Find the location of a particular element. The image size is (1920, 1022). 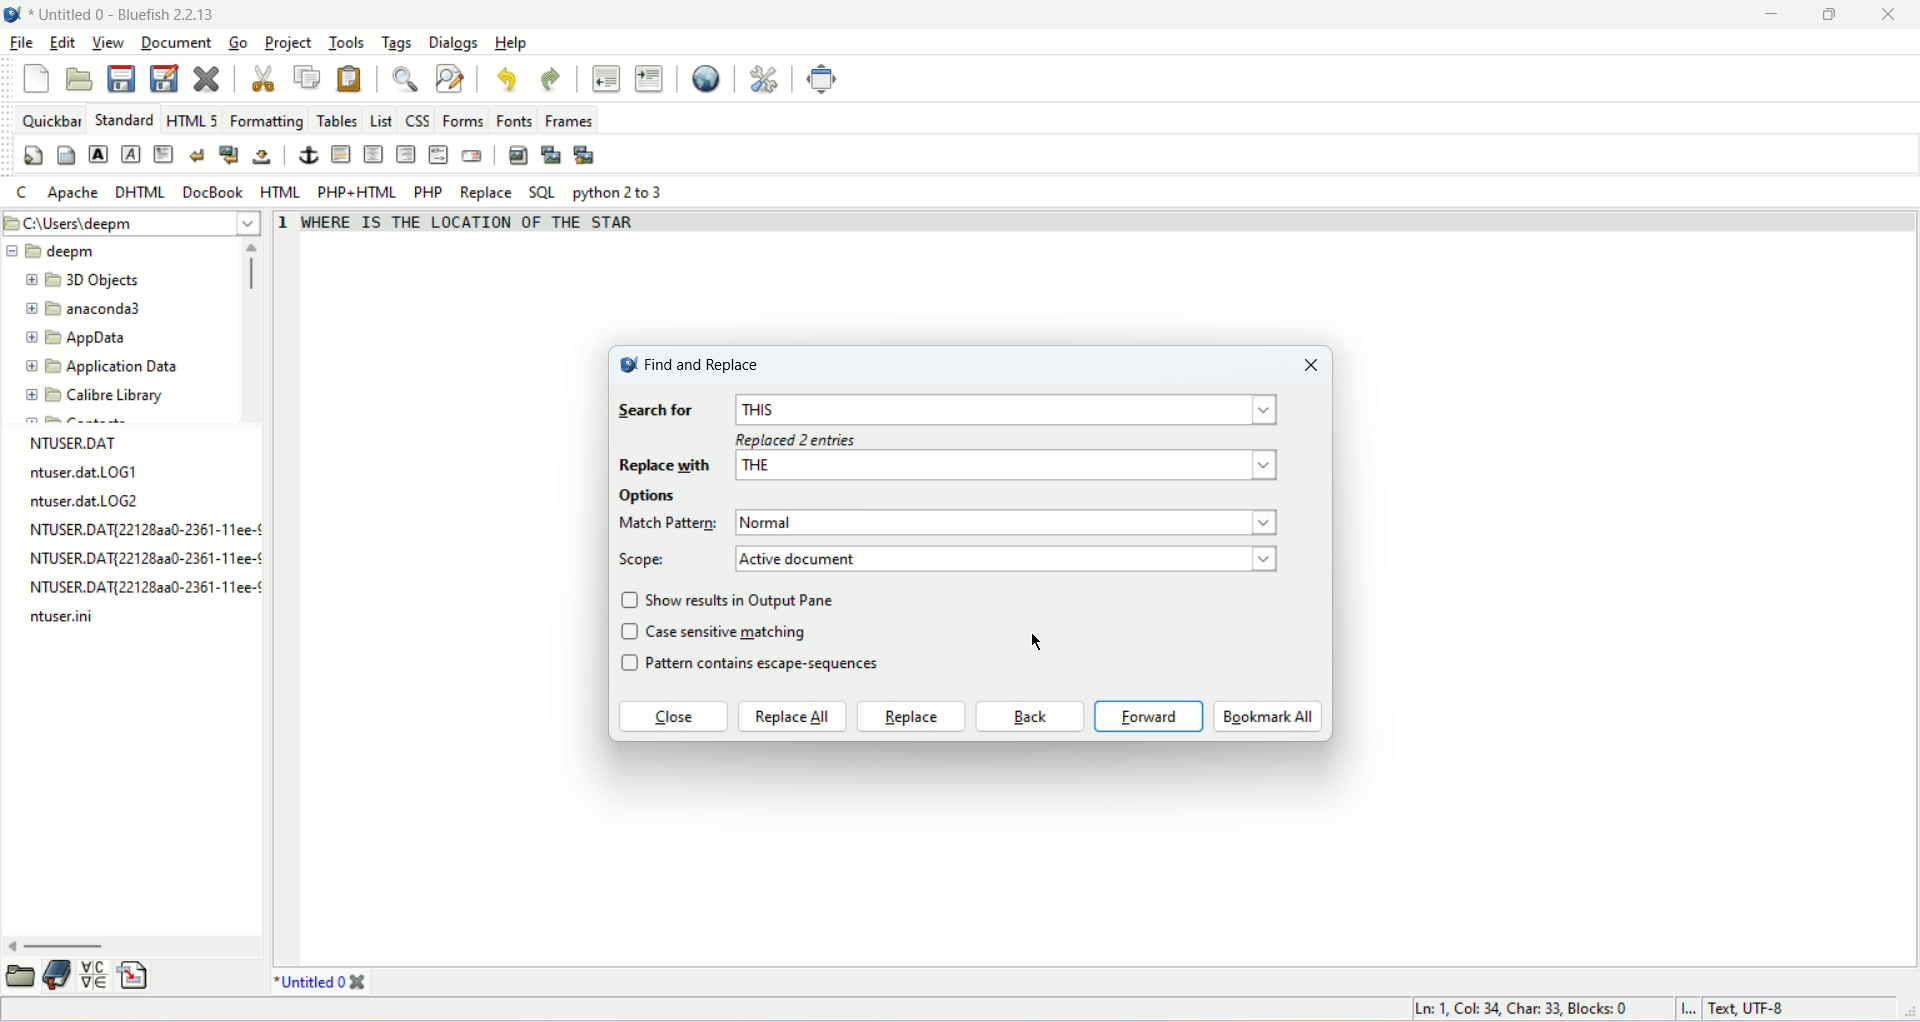

close is located at coordinates (1883, 15).